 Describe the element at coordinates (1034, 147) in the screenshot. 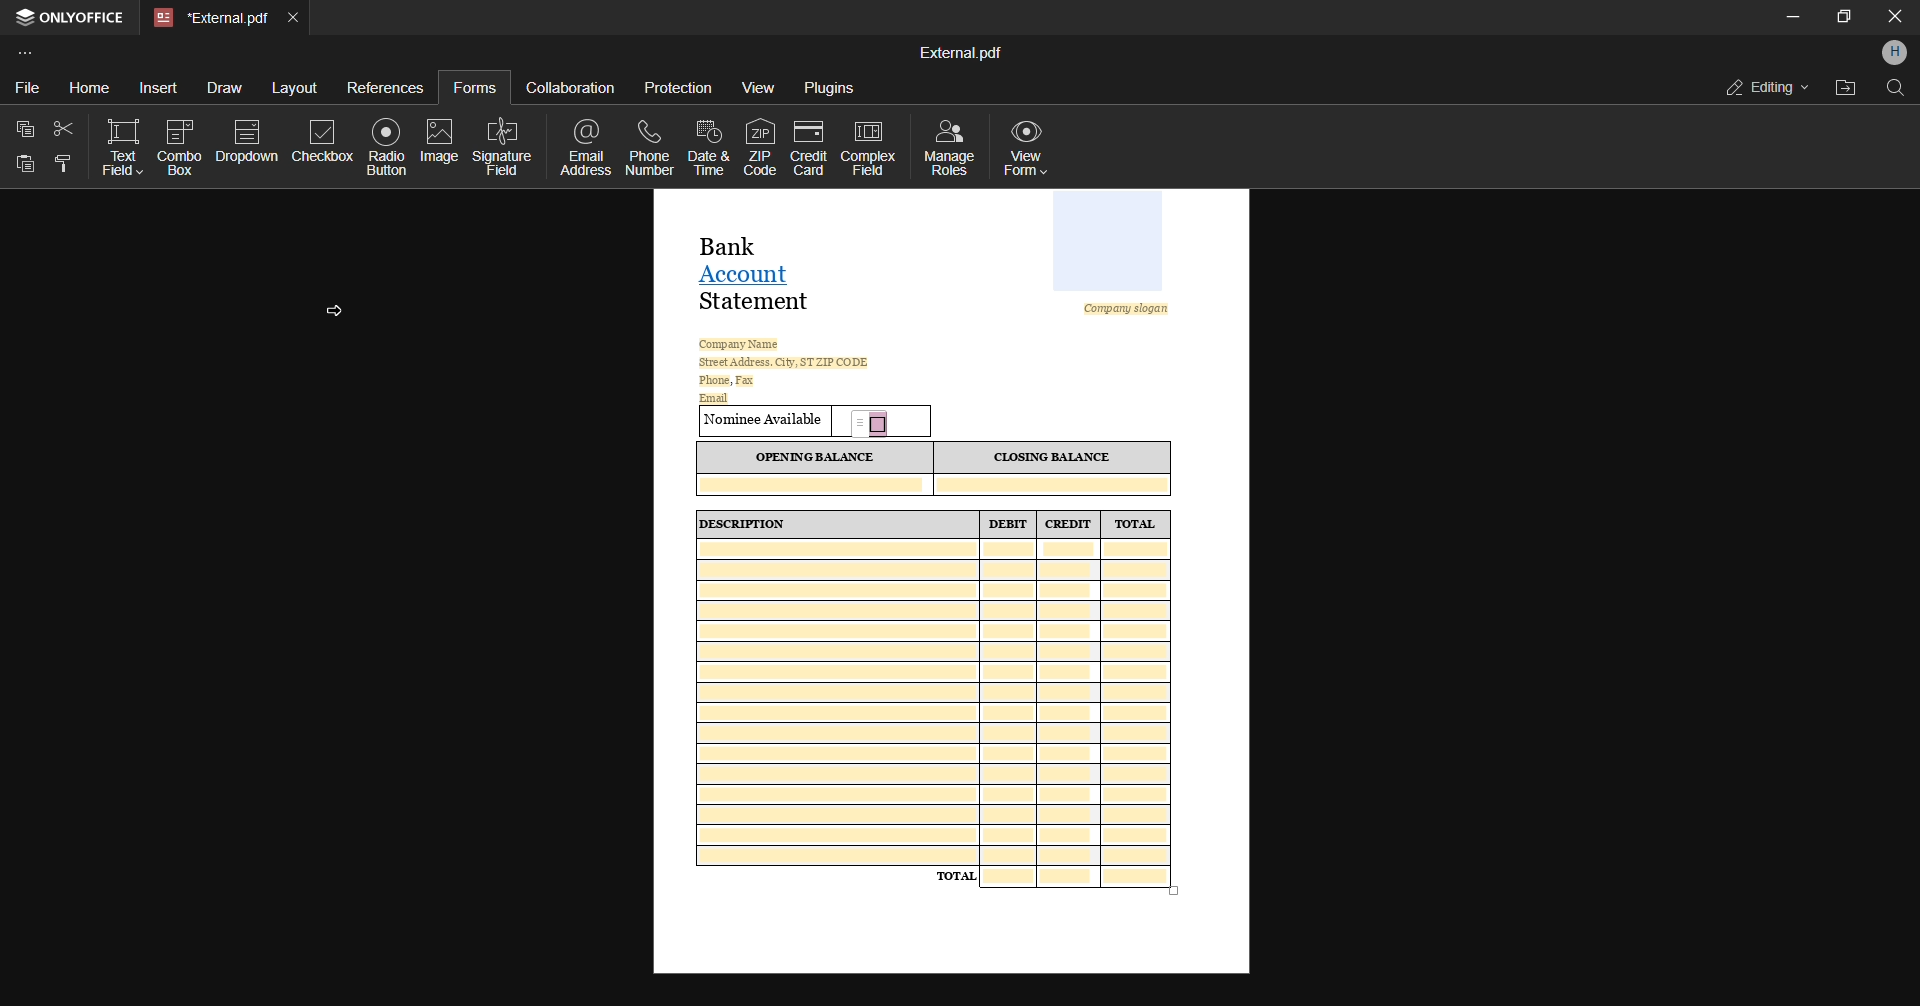

I see `view form` at that location.